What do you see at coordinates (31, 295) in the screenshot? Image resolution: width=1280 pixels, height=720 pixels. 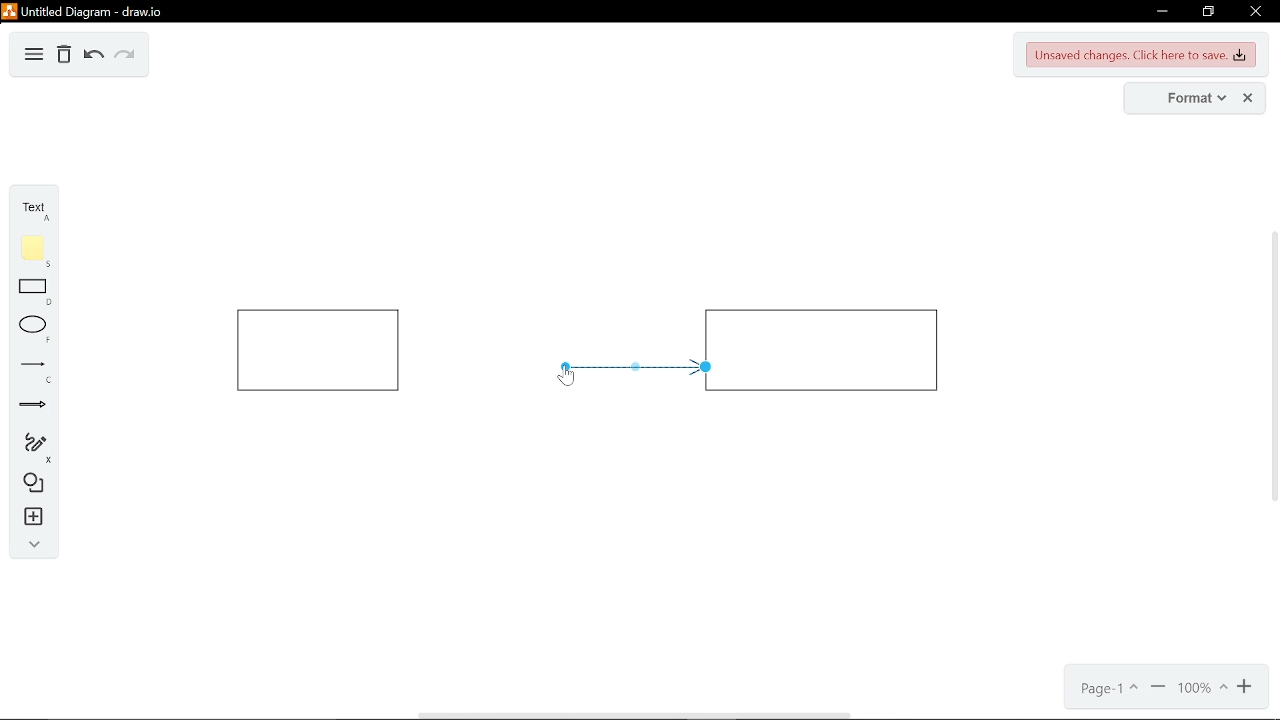 I see `rectangle` at bounding box center [31, 295].